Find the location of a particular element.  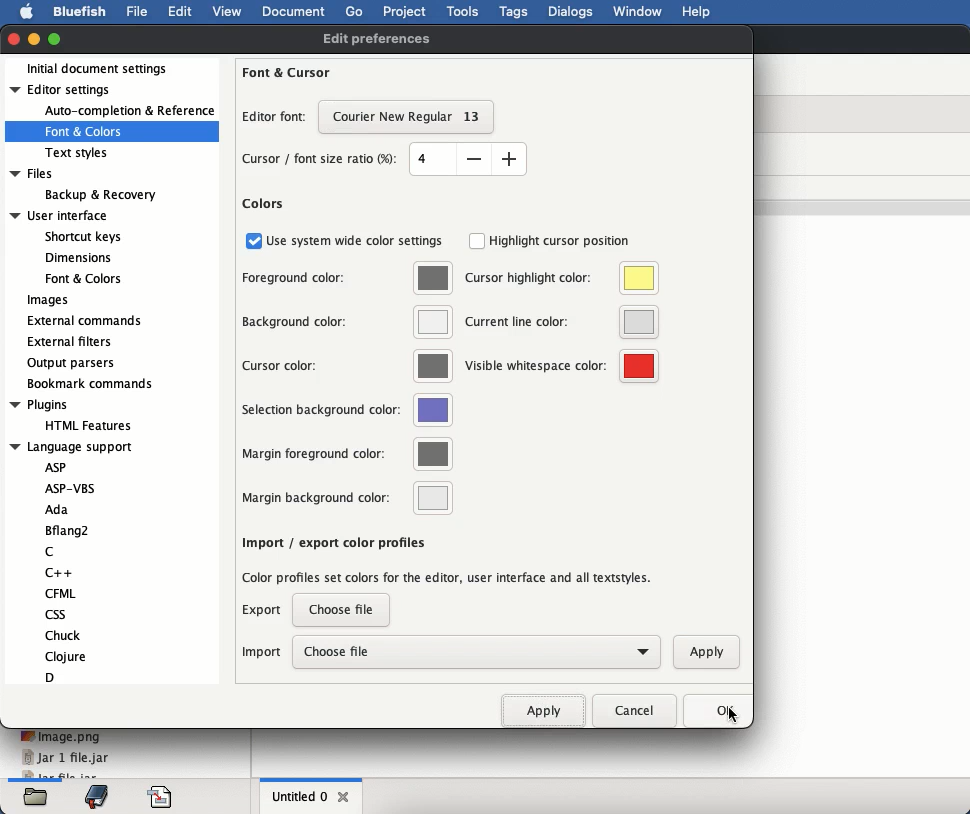

colors is located at coordinates (264, 204).